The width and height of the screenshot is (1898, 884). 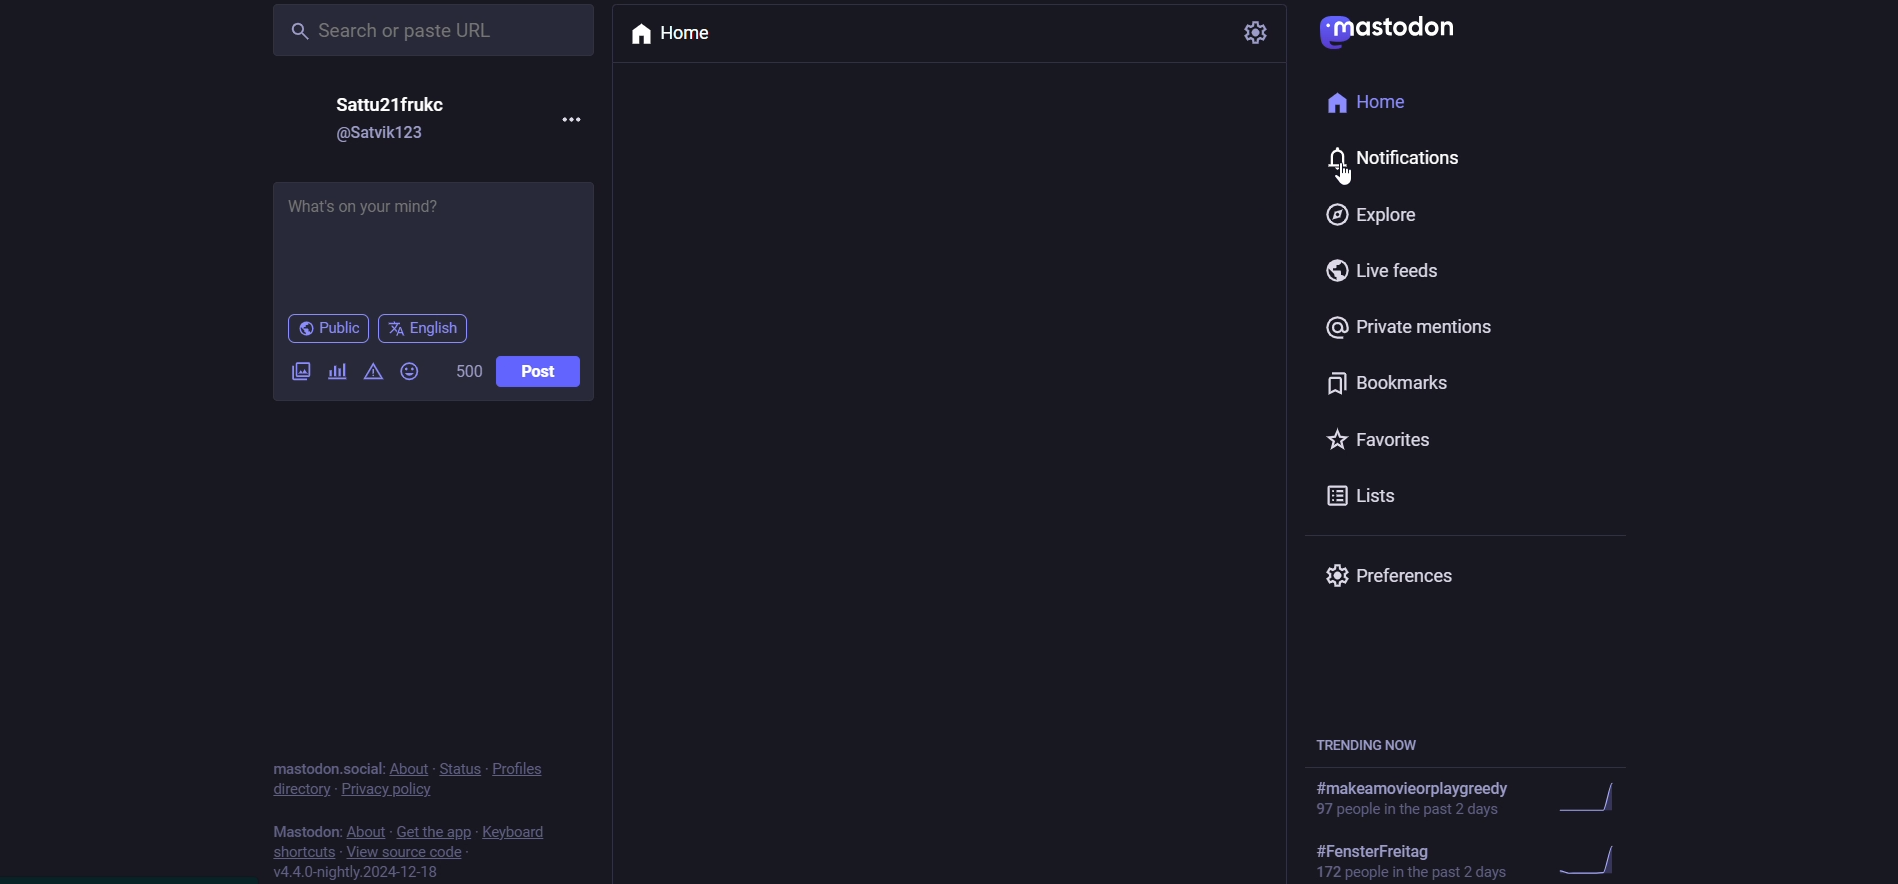 I want to click on about, so click(x=370, y=832).